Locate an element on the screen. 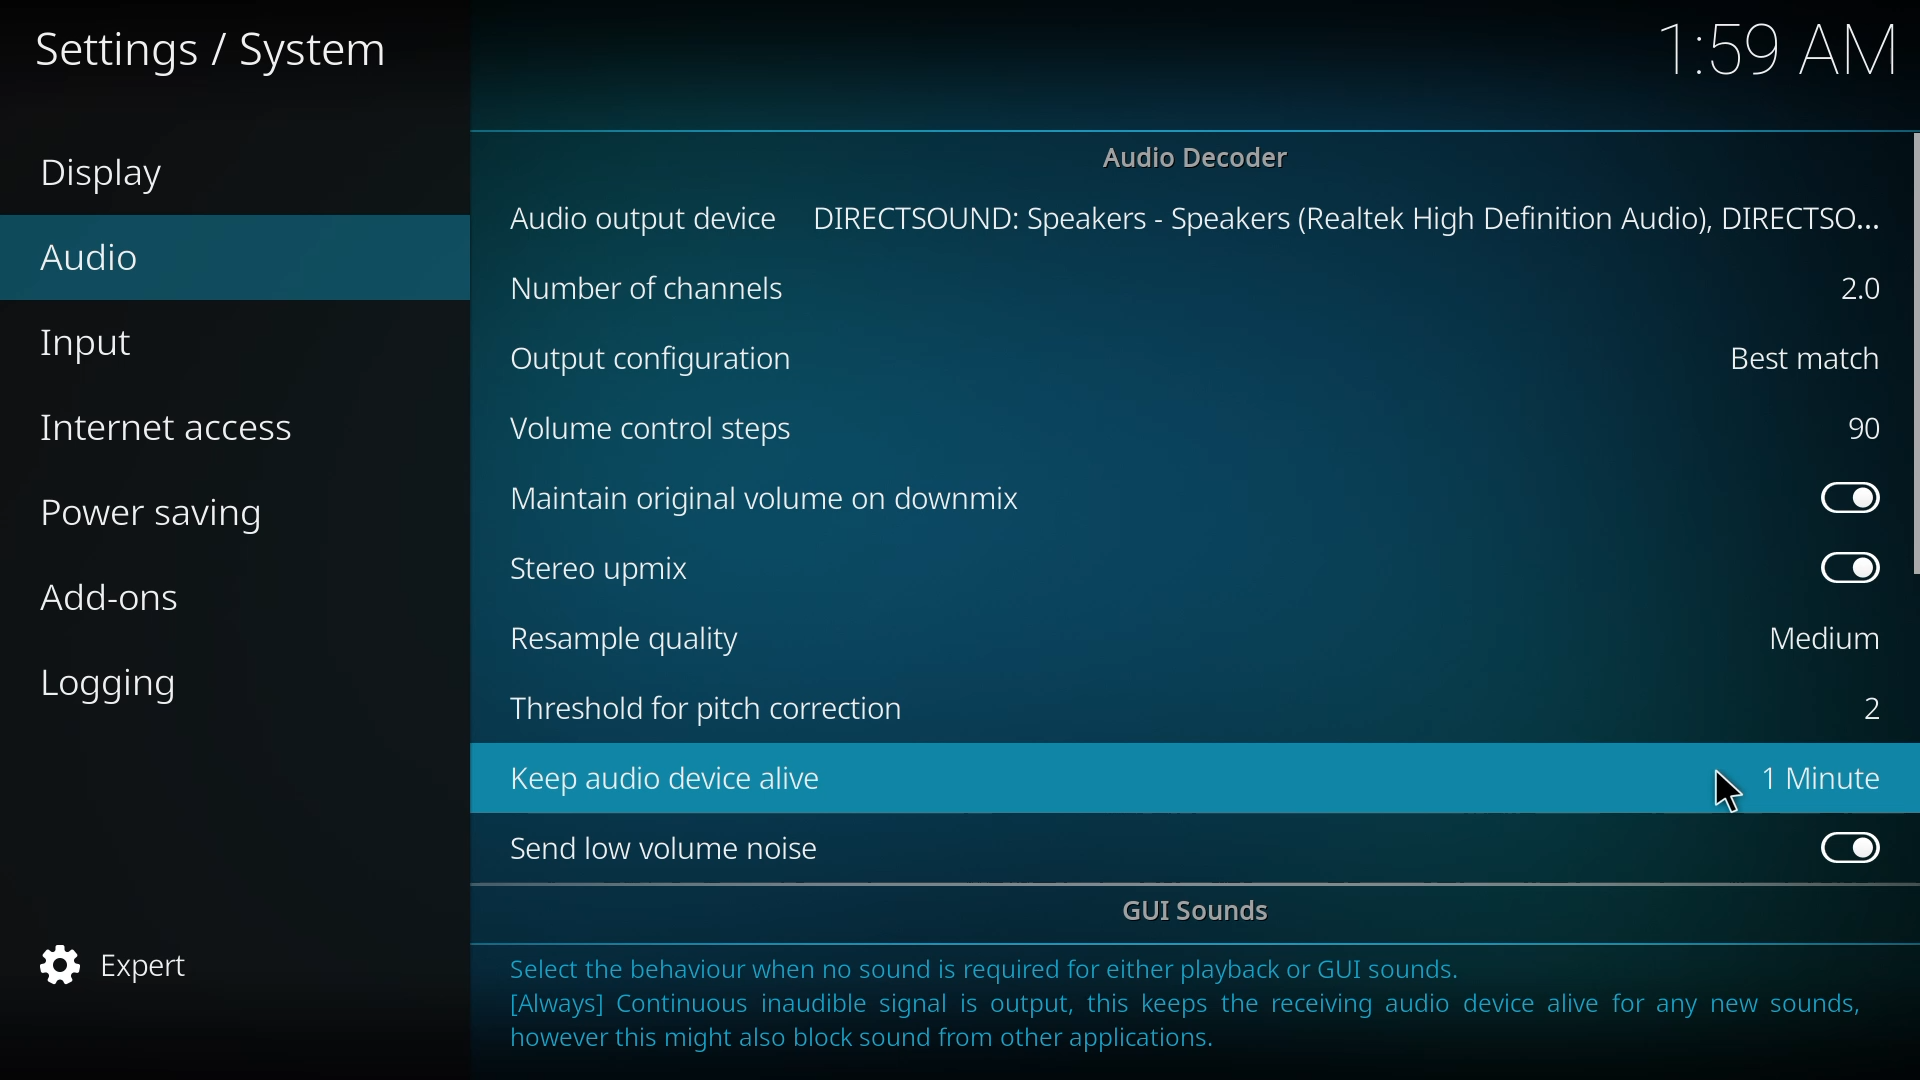 The height and width of the screenshot is (1080, 1920). medium is located at coordinates (1820, 639).